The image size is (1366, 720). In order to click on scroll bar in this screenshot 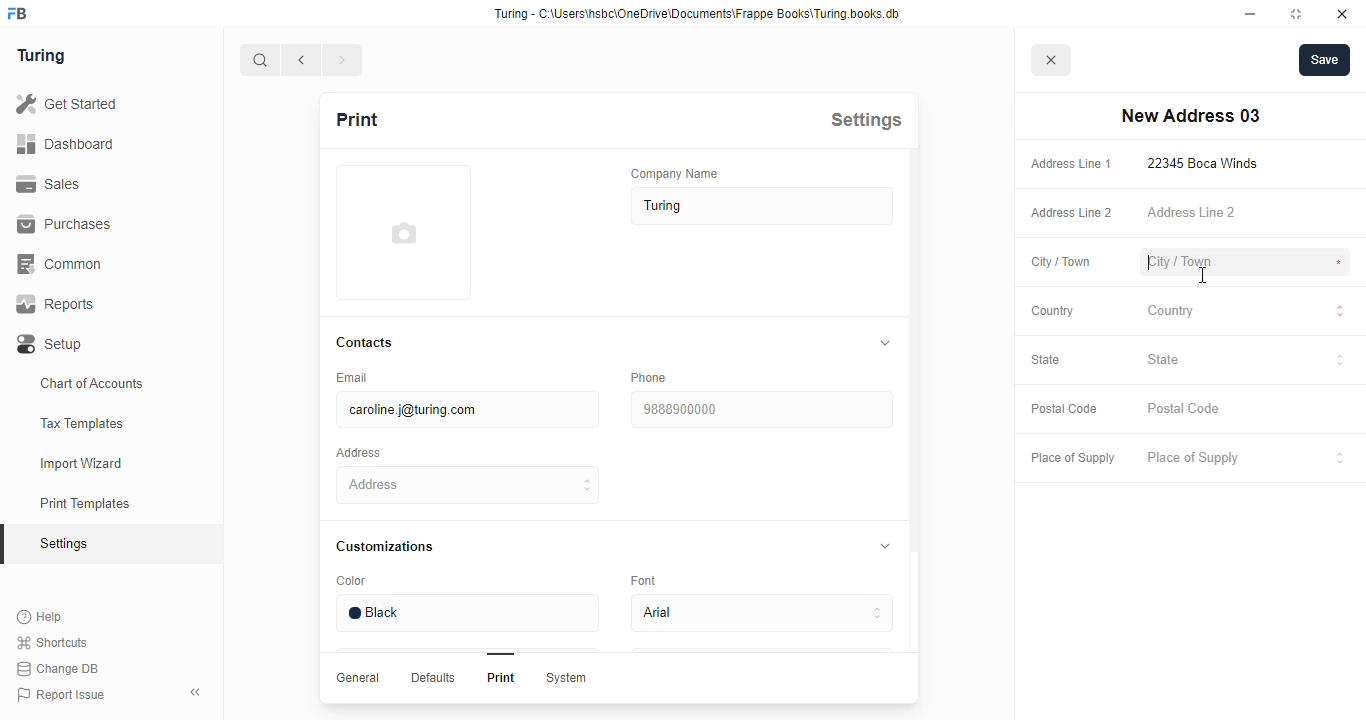, I will do `click(913, 426)`.